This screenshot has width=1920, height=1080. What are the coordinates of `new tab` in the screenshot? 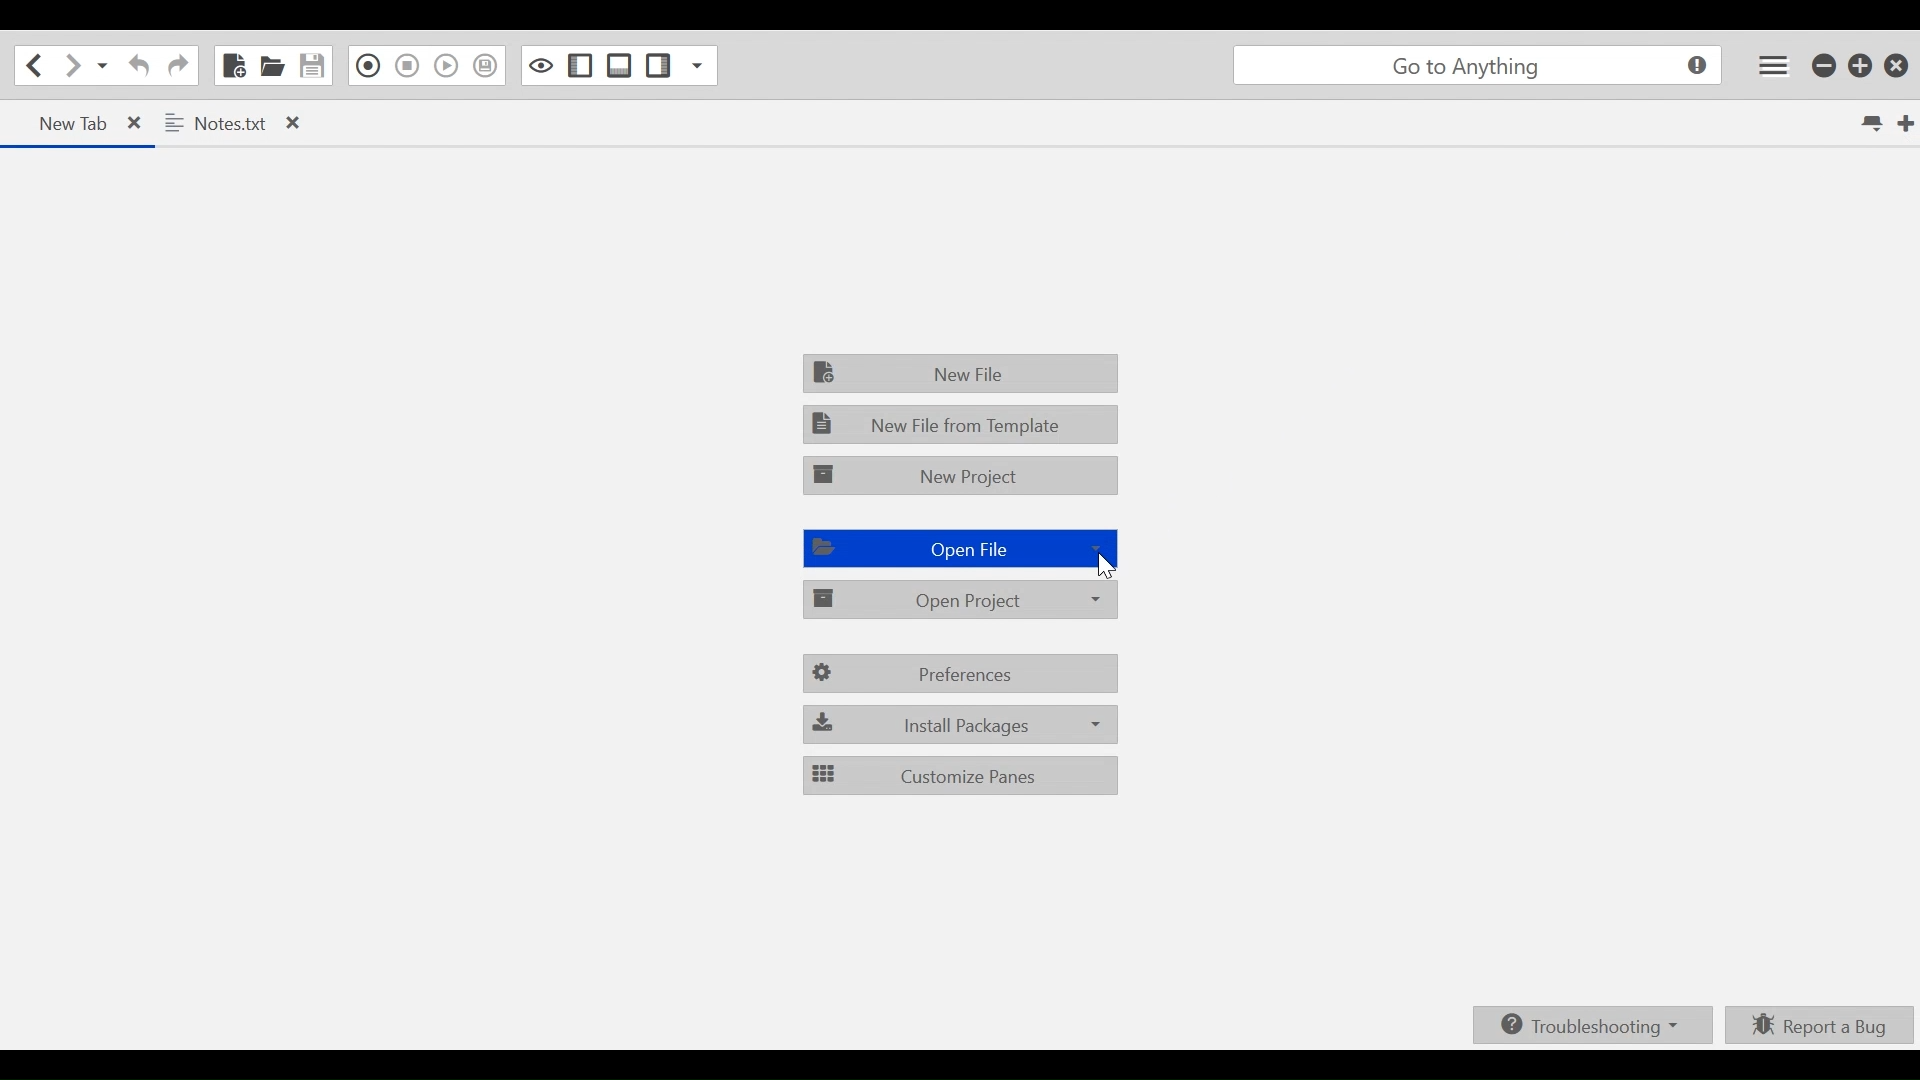 It's located at (63, 124).